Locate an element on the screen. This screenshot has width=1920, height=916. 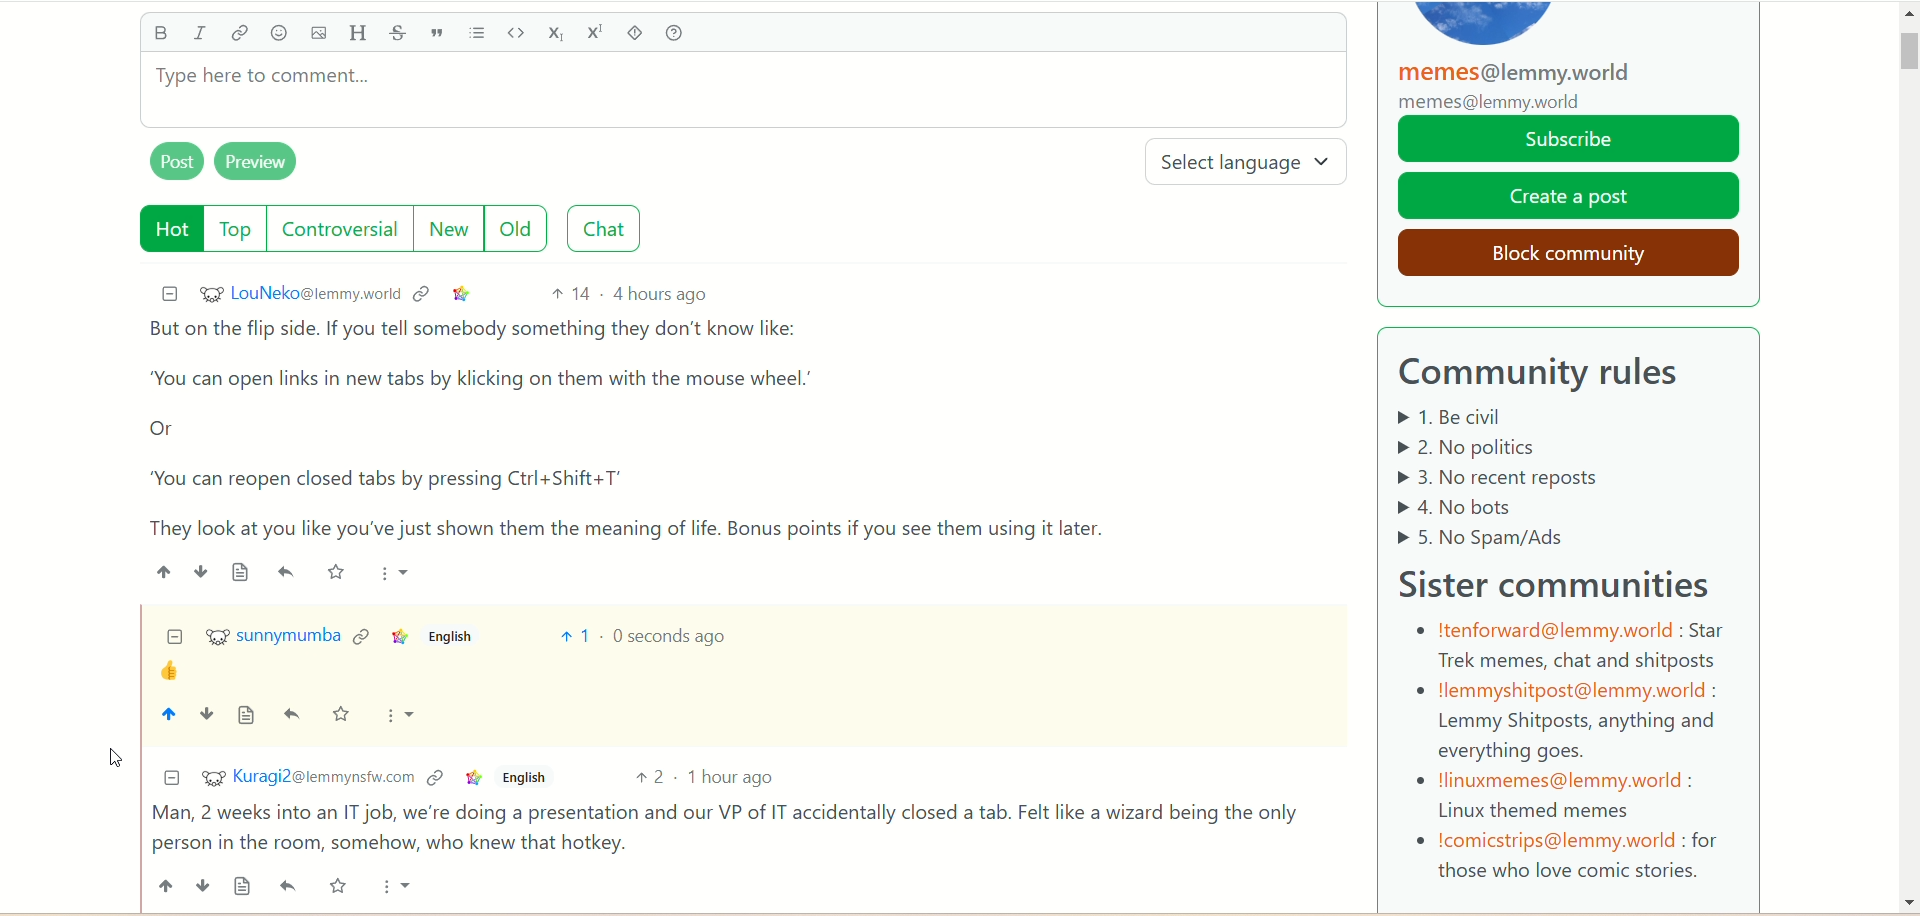
upvote is located at coordinates (164, 571).